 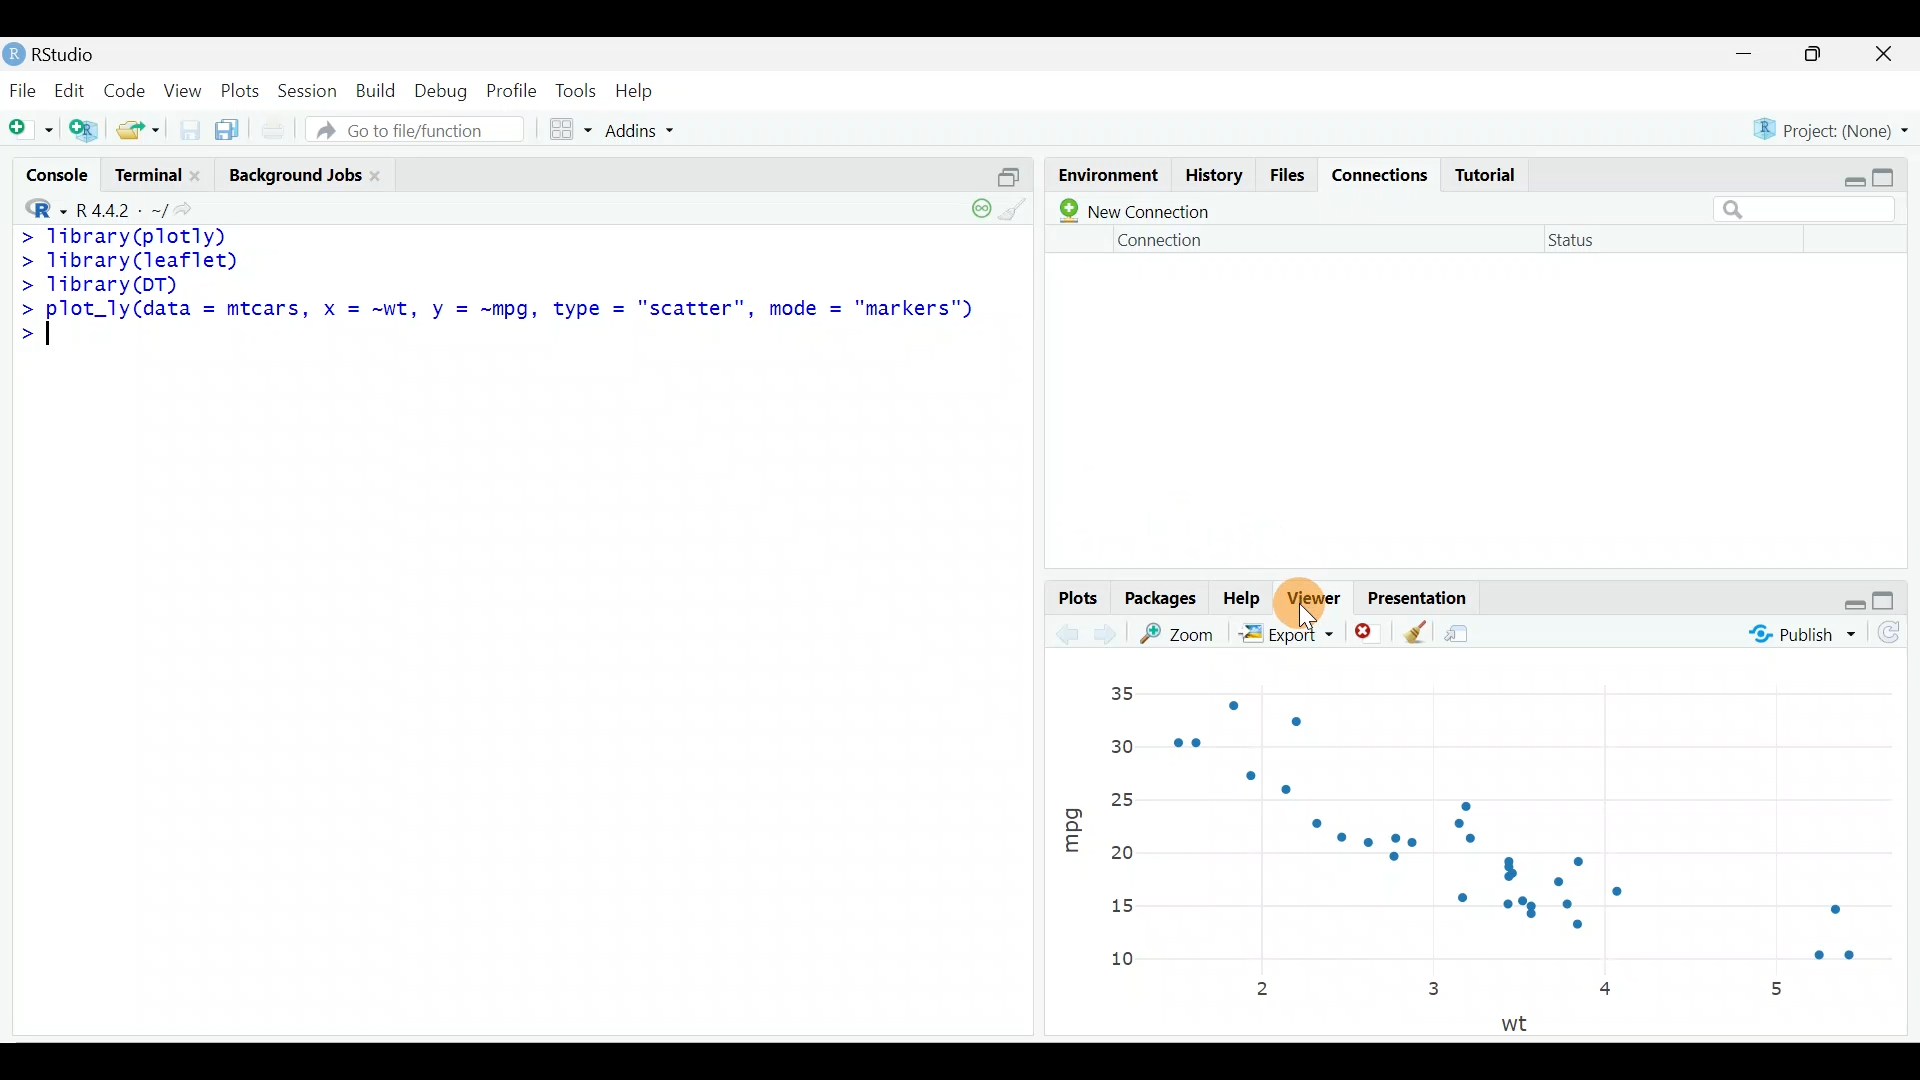 I want to click on 2, so click(x=1256, y=989).